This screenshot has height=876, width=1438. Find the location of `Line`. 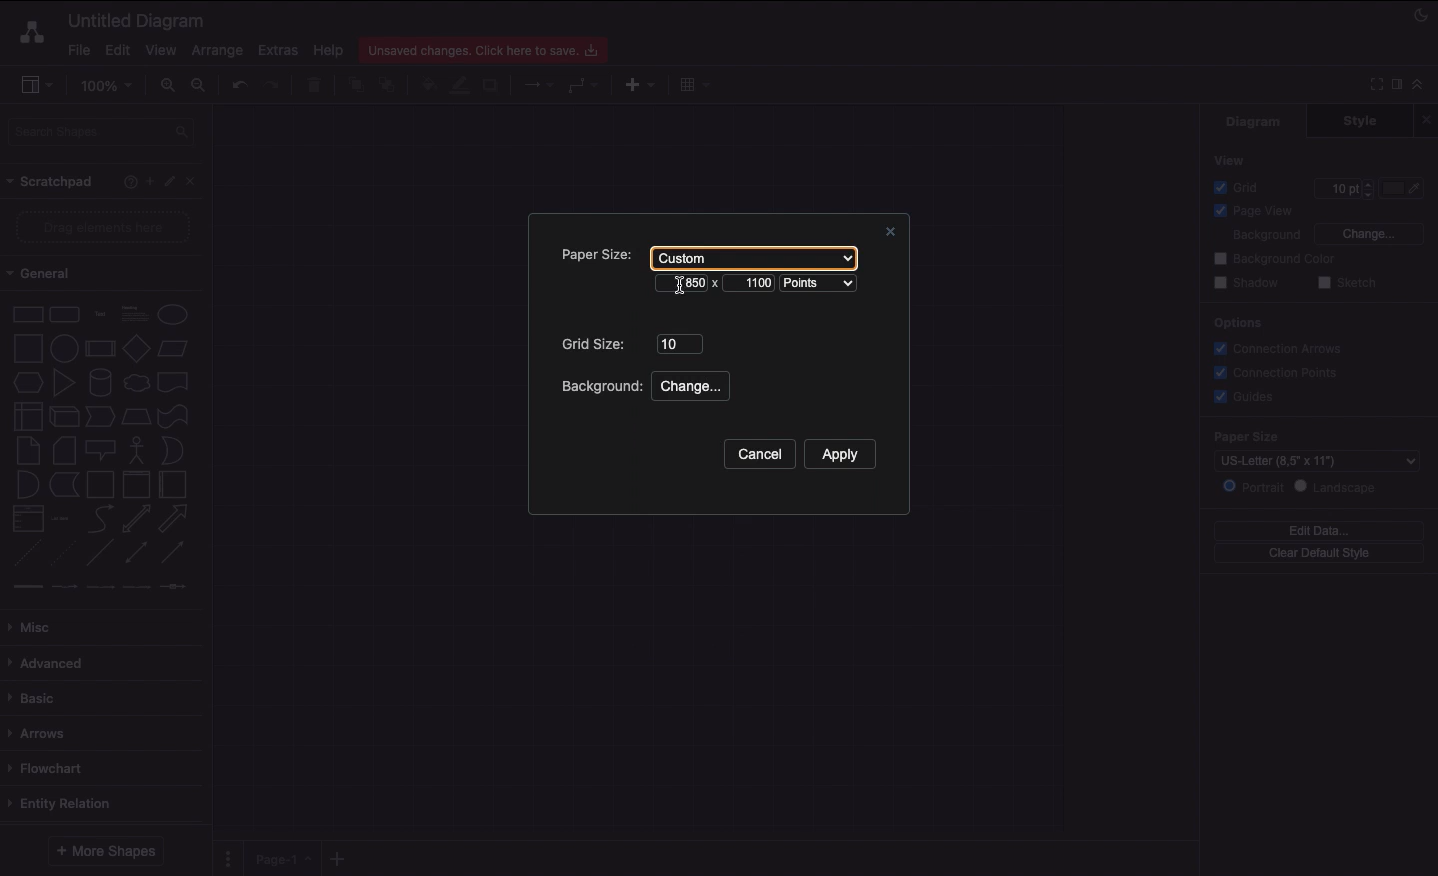

Line is located at coordinates (100, 554).